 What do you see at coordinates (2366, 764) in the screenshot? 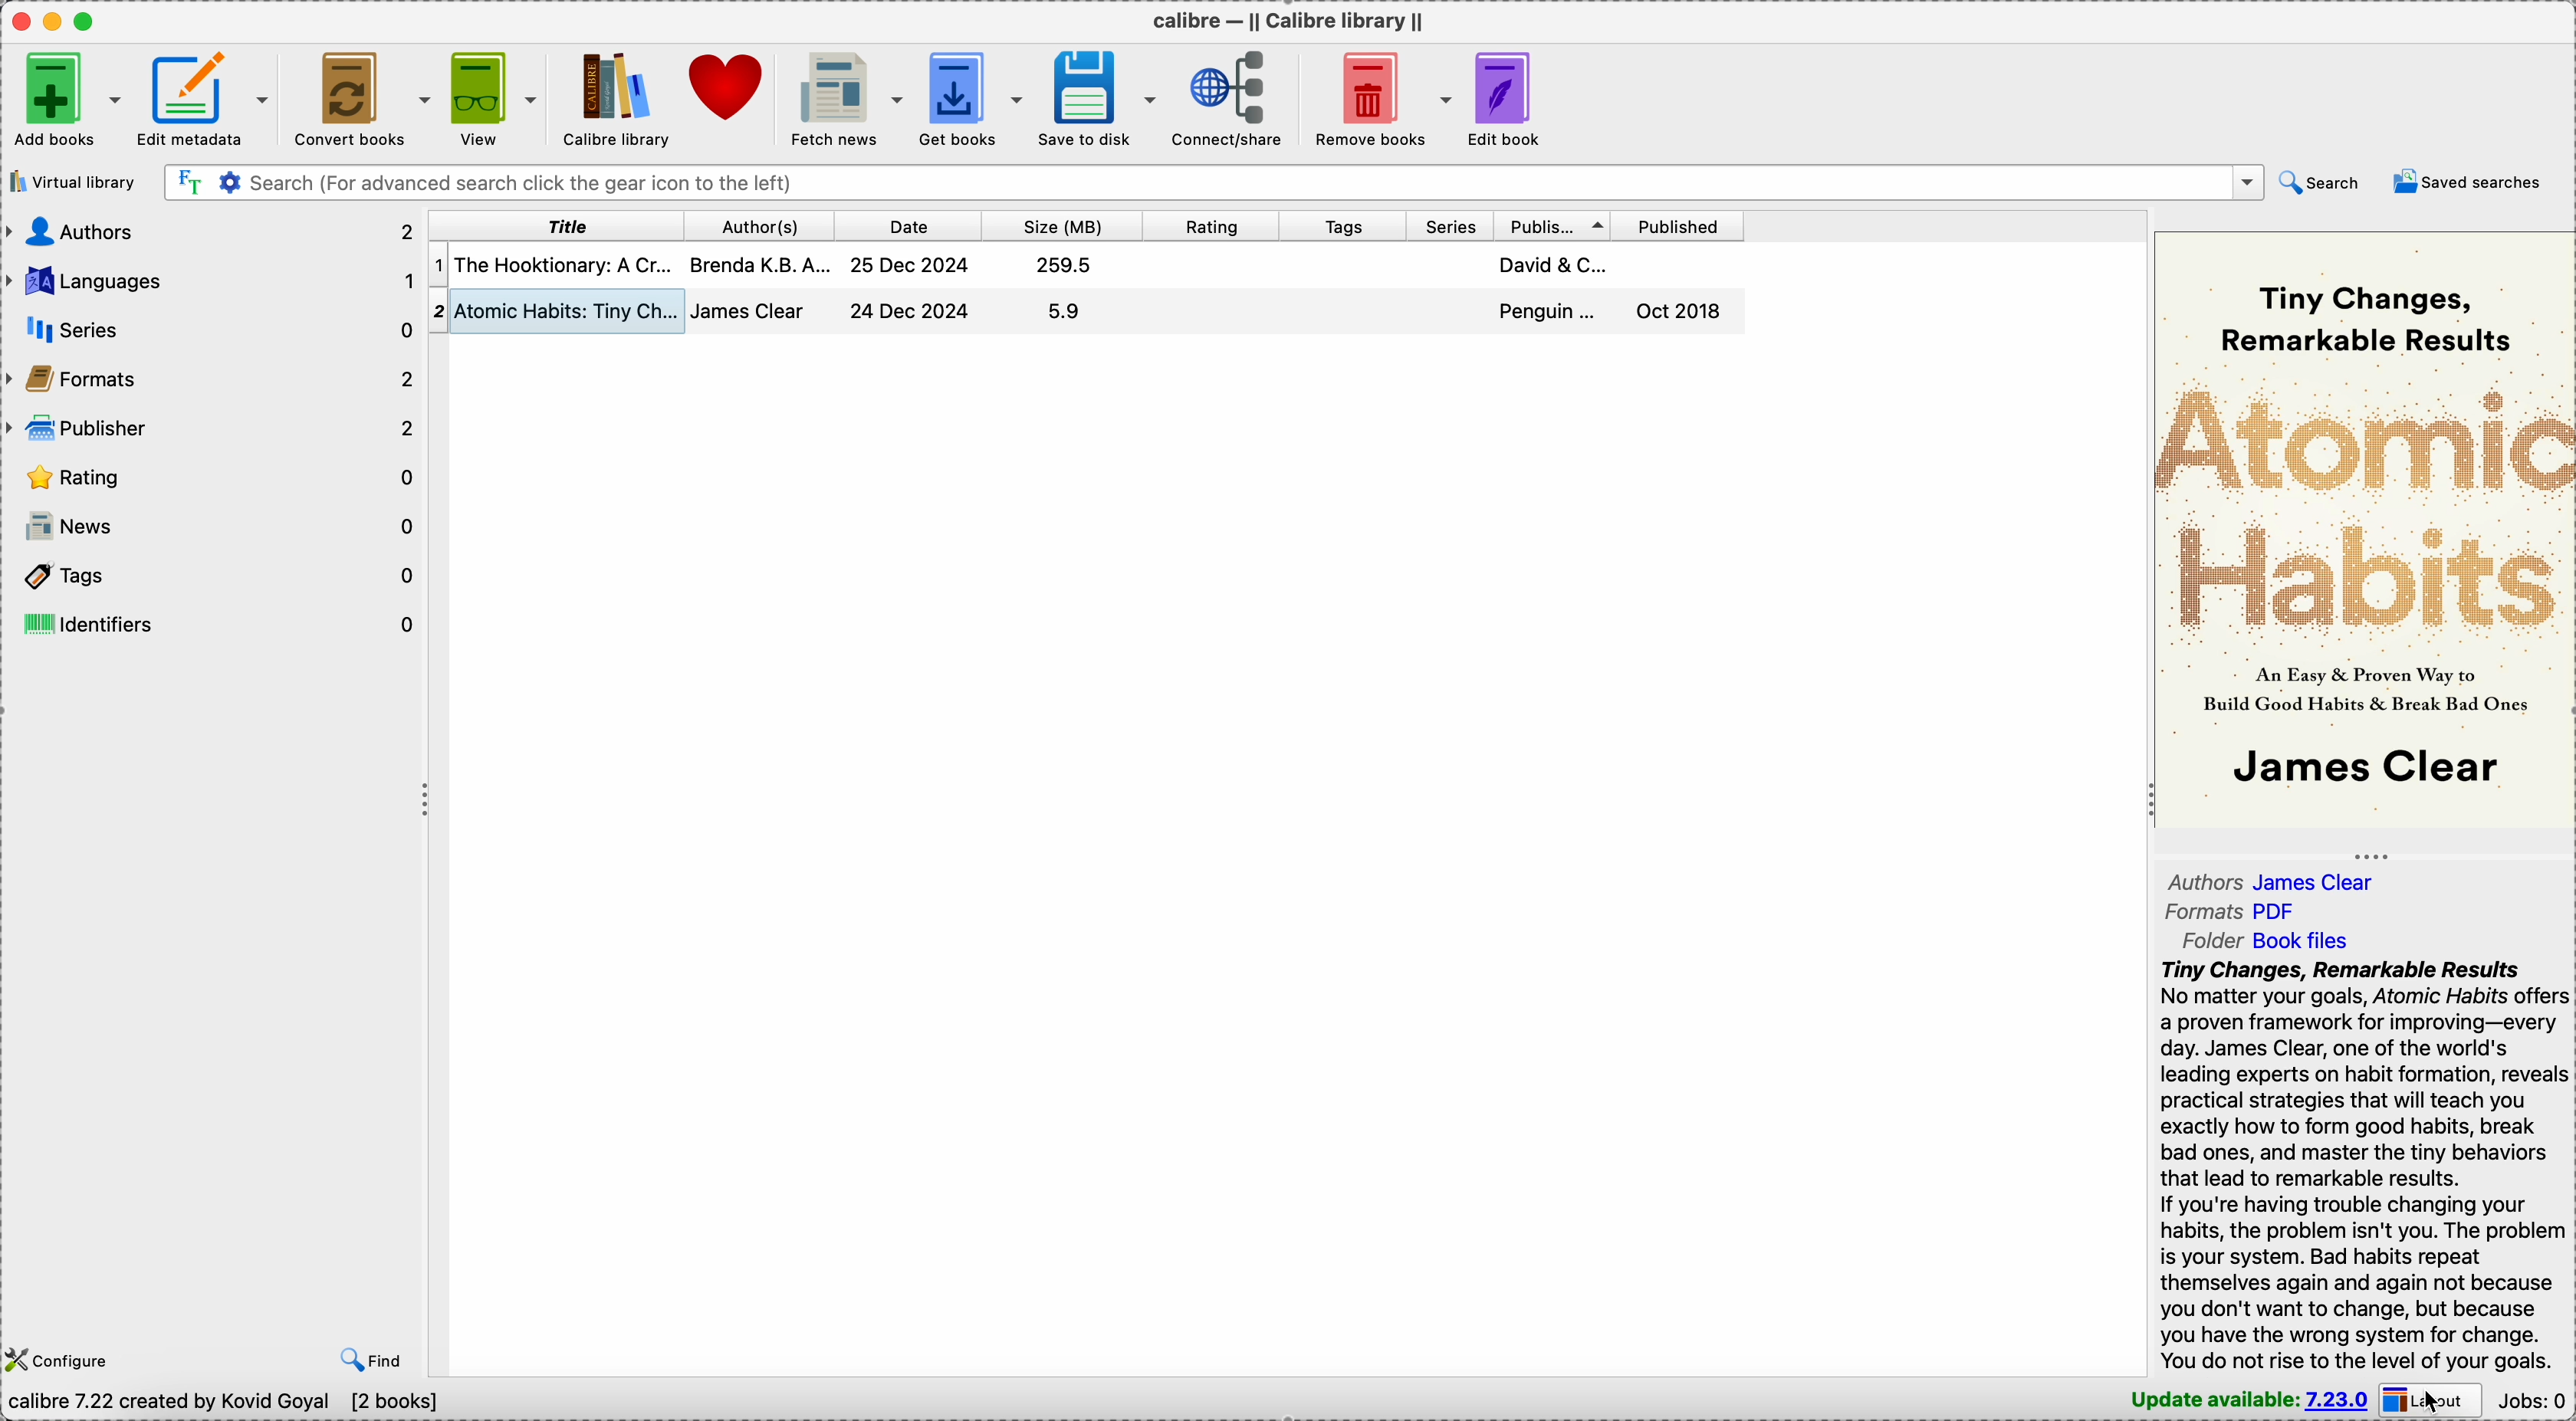
I see `james clear` at bounding box center [2366, 764].